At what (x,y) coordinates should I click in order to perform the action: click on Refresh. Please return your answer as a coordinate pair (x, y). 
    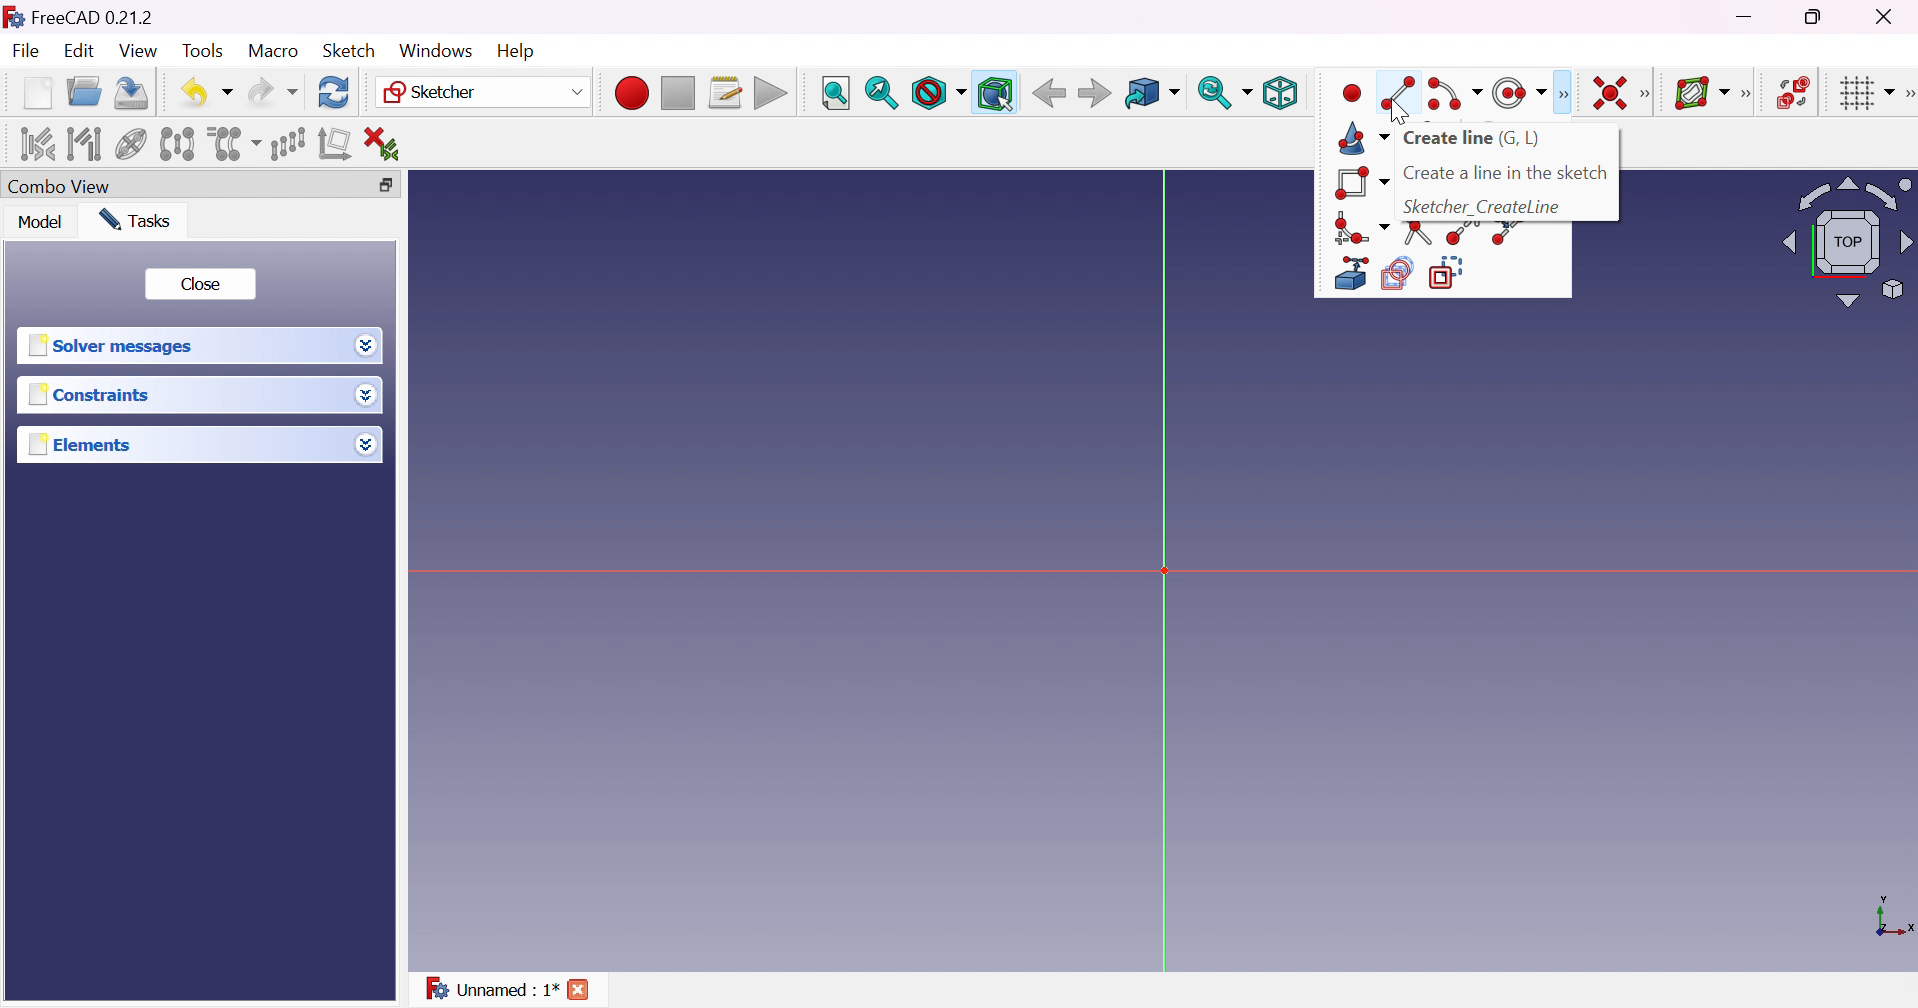
    Looking at the image, I should click on (335, 93).